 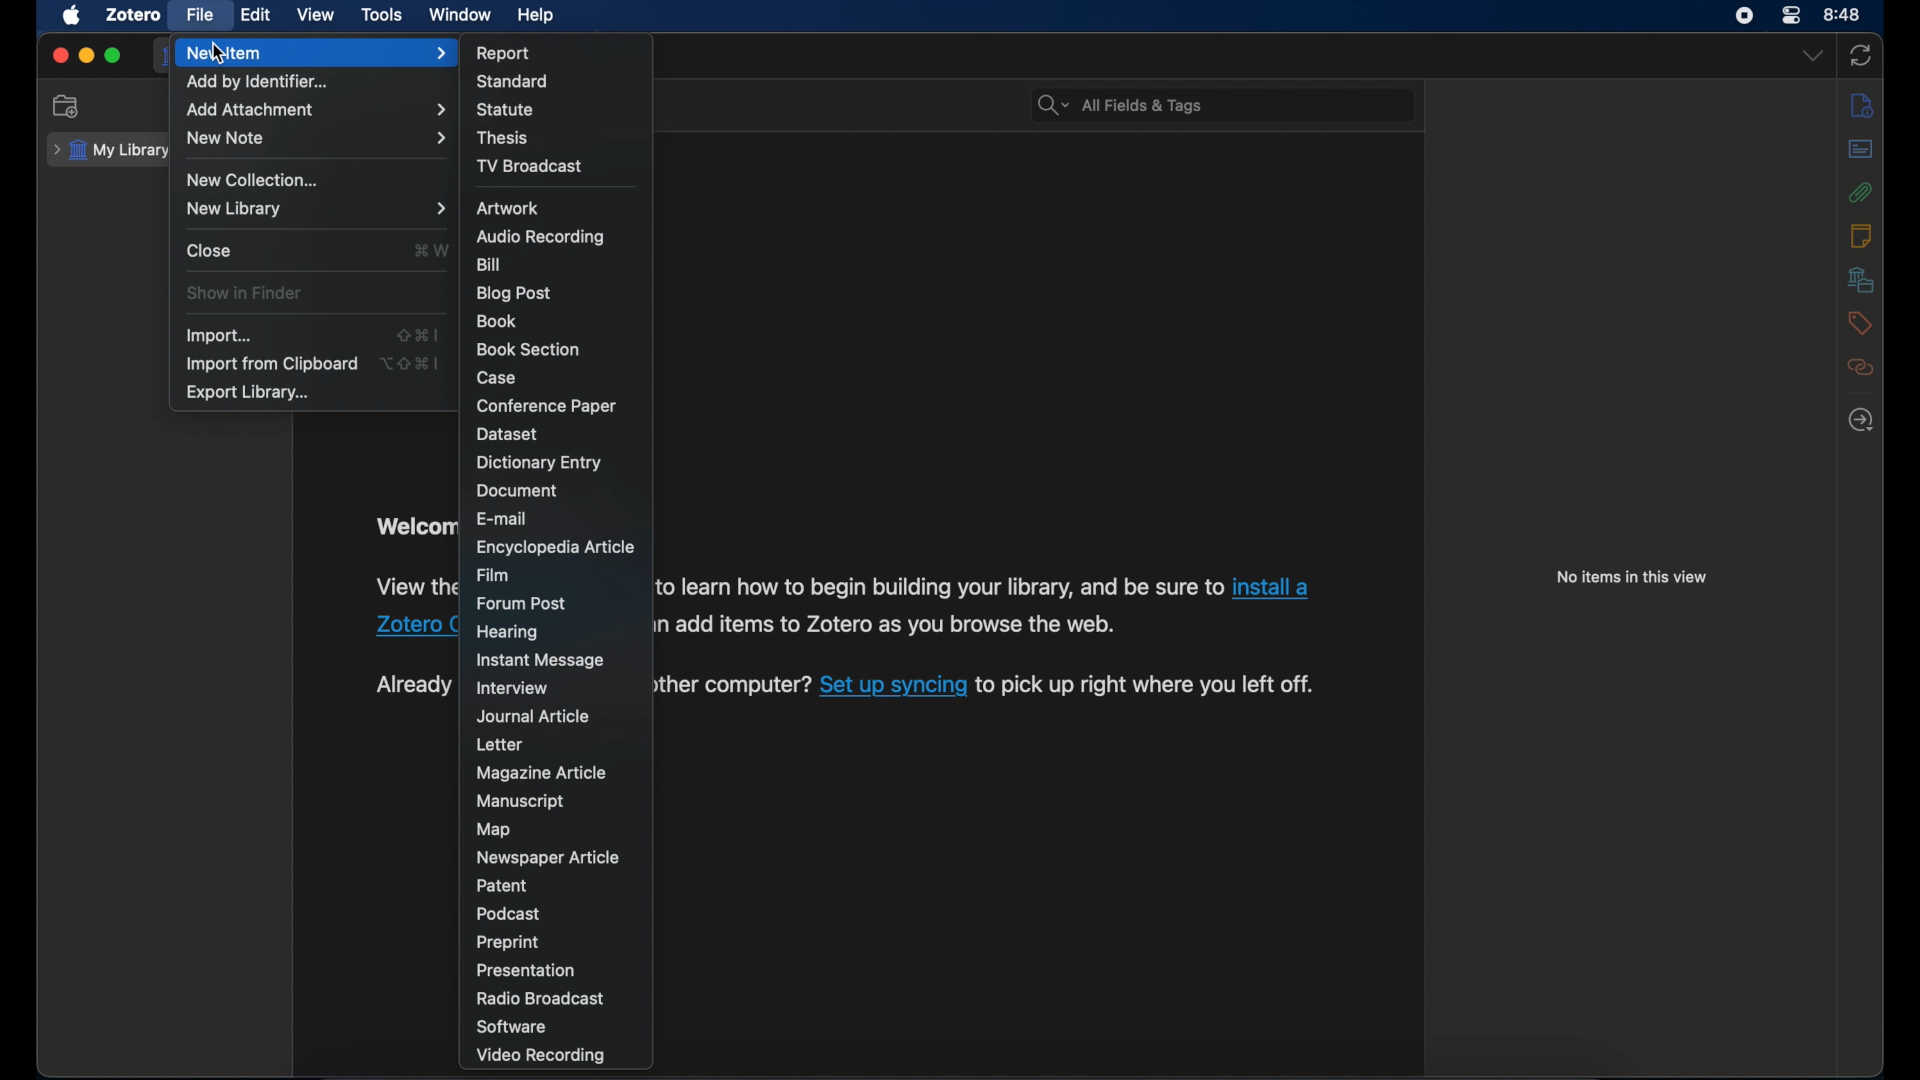 What do you see at coordinates (1860, 235) in the screenshot?
I see `notes` at bounding box center [1860, 235].